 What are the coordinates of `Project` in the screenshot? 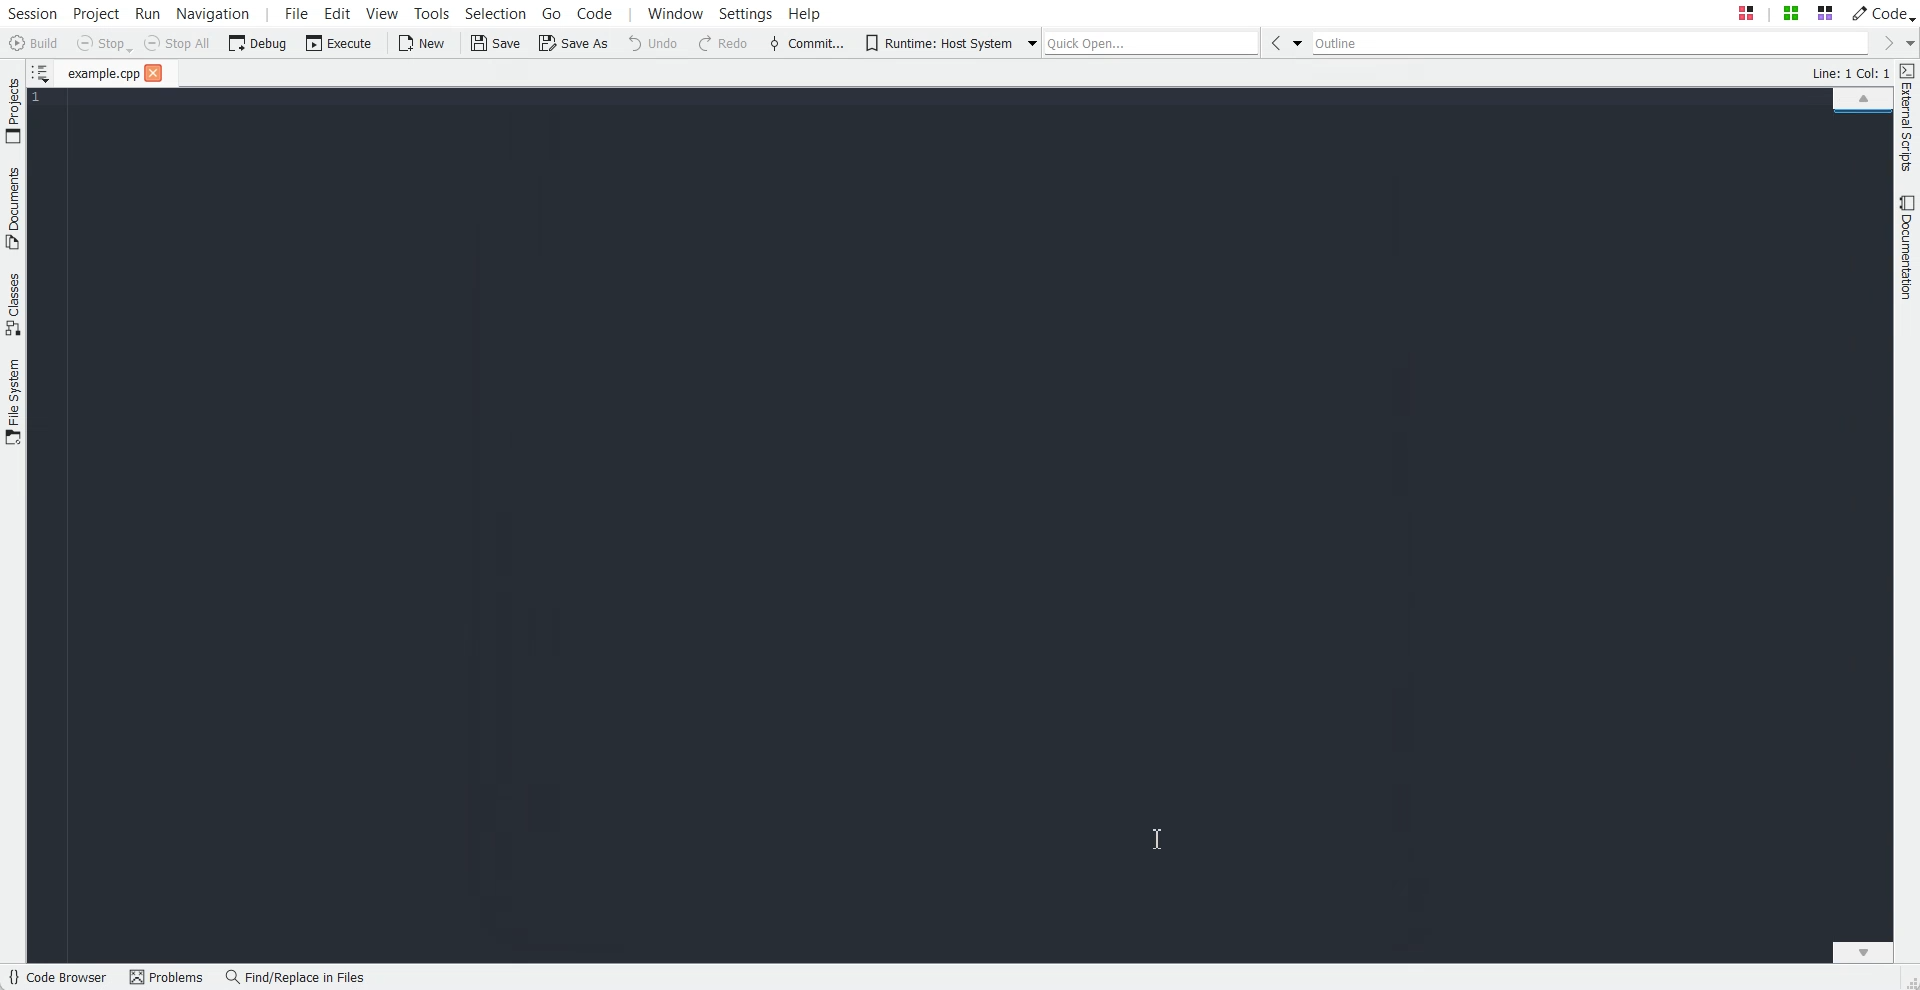 It's located at (95, 13).